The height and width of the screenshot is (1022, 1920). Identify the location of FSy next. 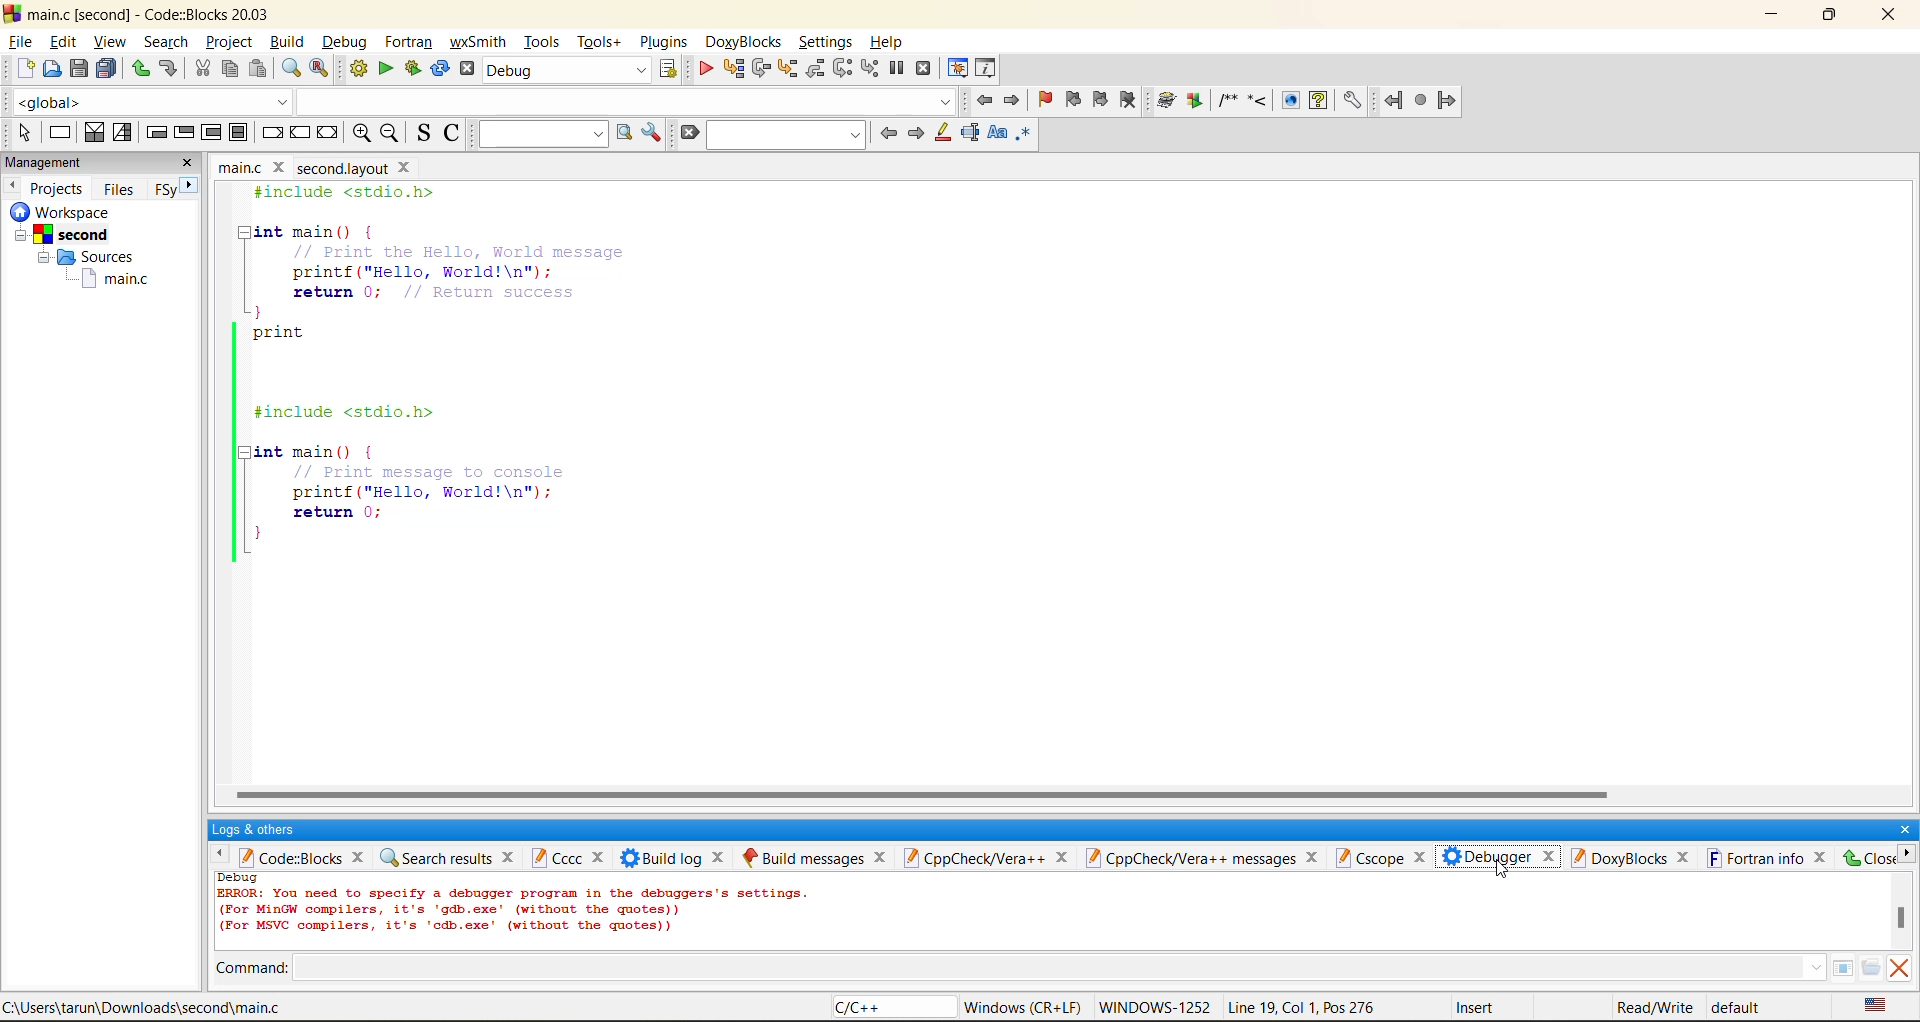
(175, 188).